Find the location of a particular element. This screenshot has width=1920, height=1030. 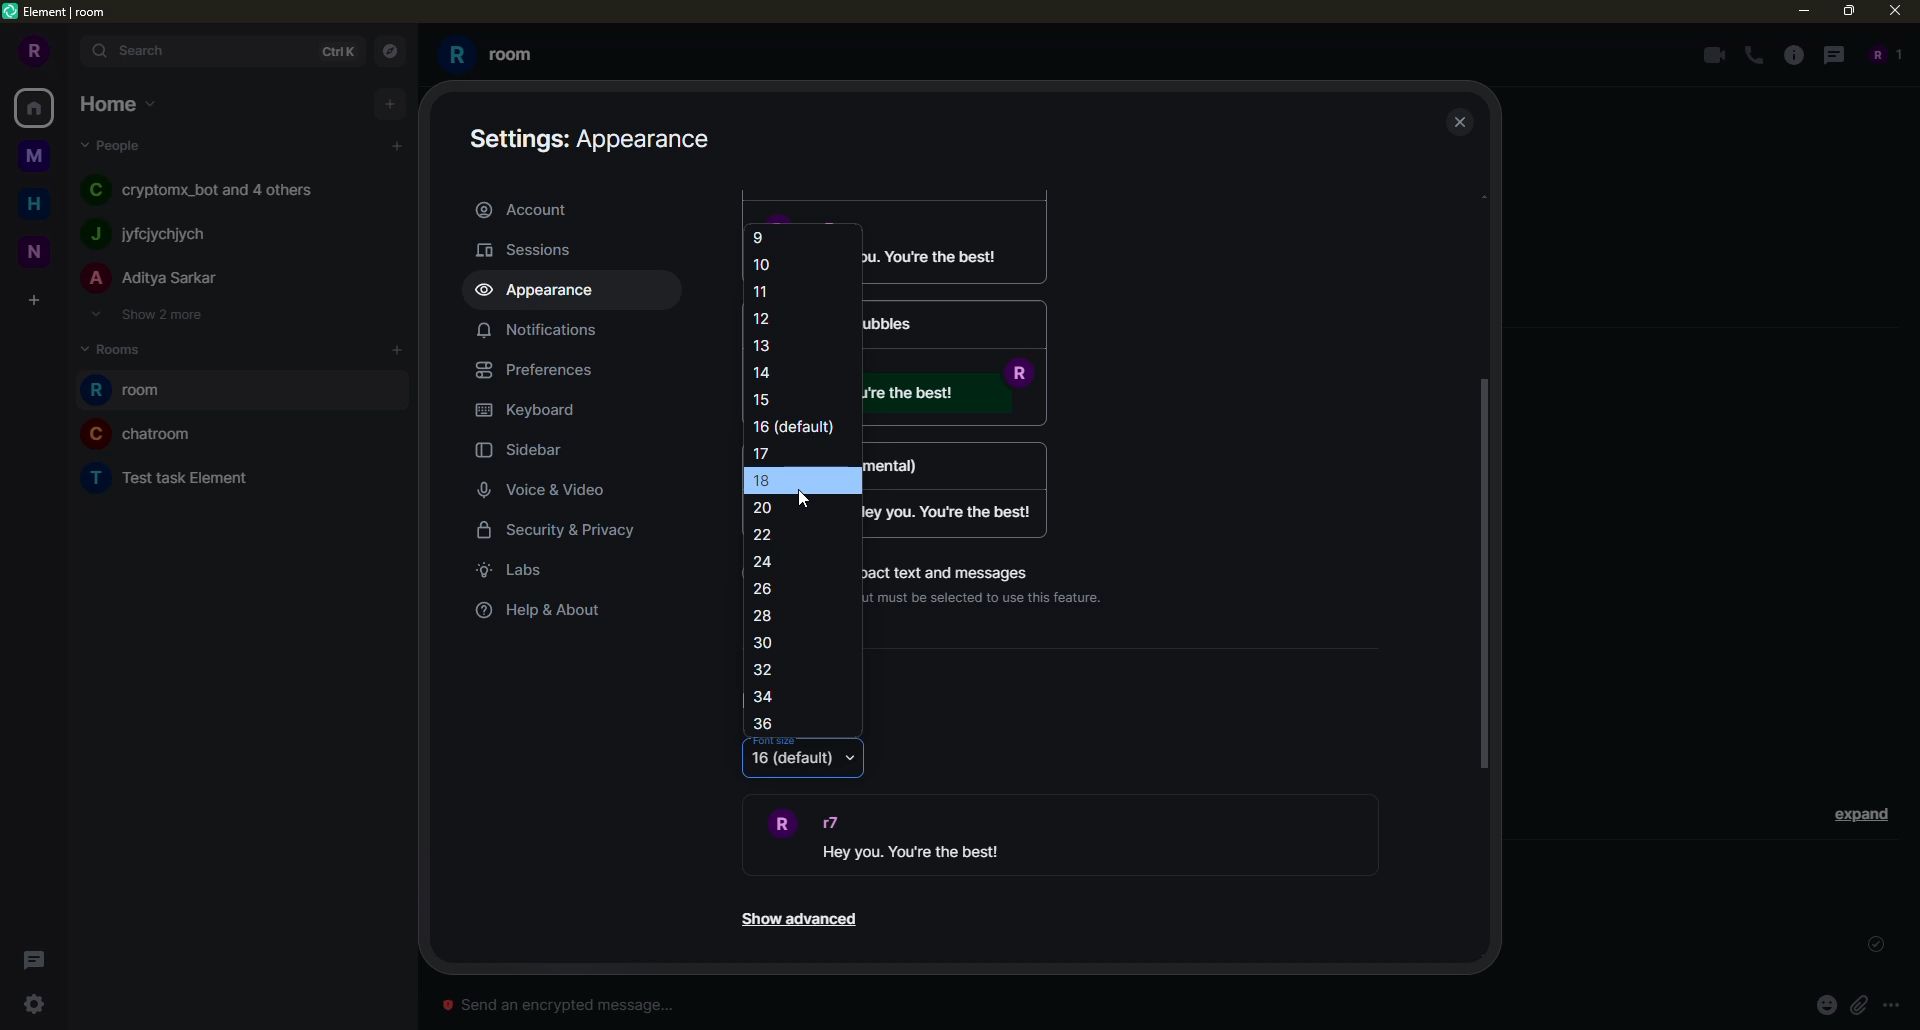

voice call is located at coordinates (1756, 56).